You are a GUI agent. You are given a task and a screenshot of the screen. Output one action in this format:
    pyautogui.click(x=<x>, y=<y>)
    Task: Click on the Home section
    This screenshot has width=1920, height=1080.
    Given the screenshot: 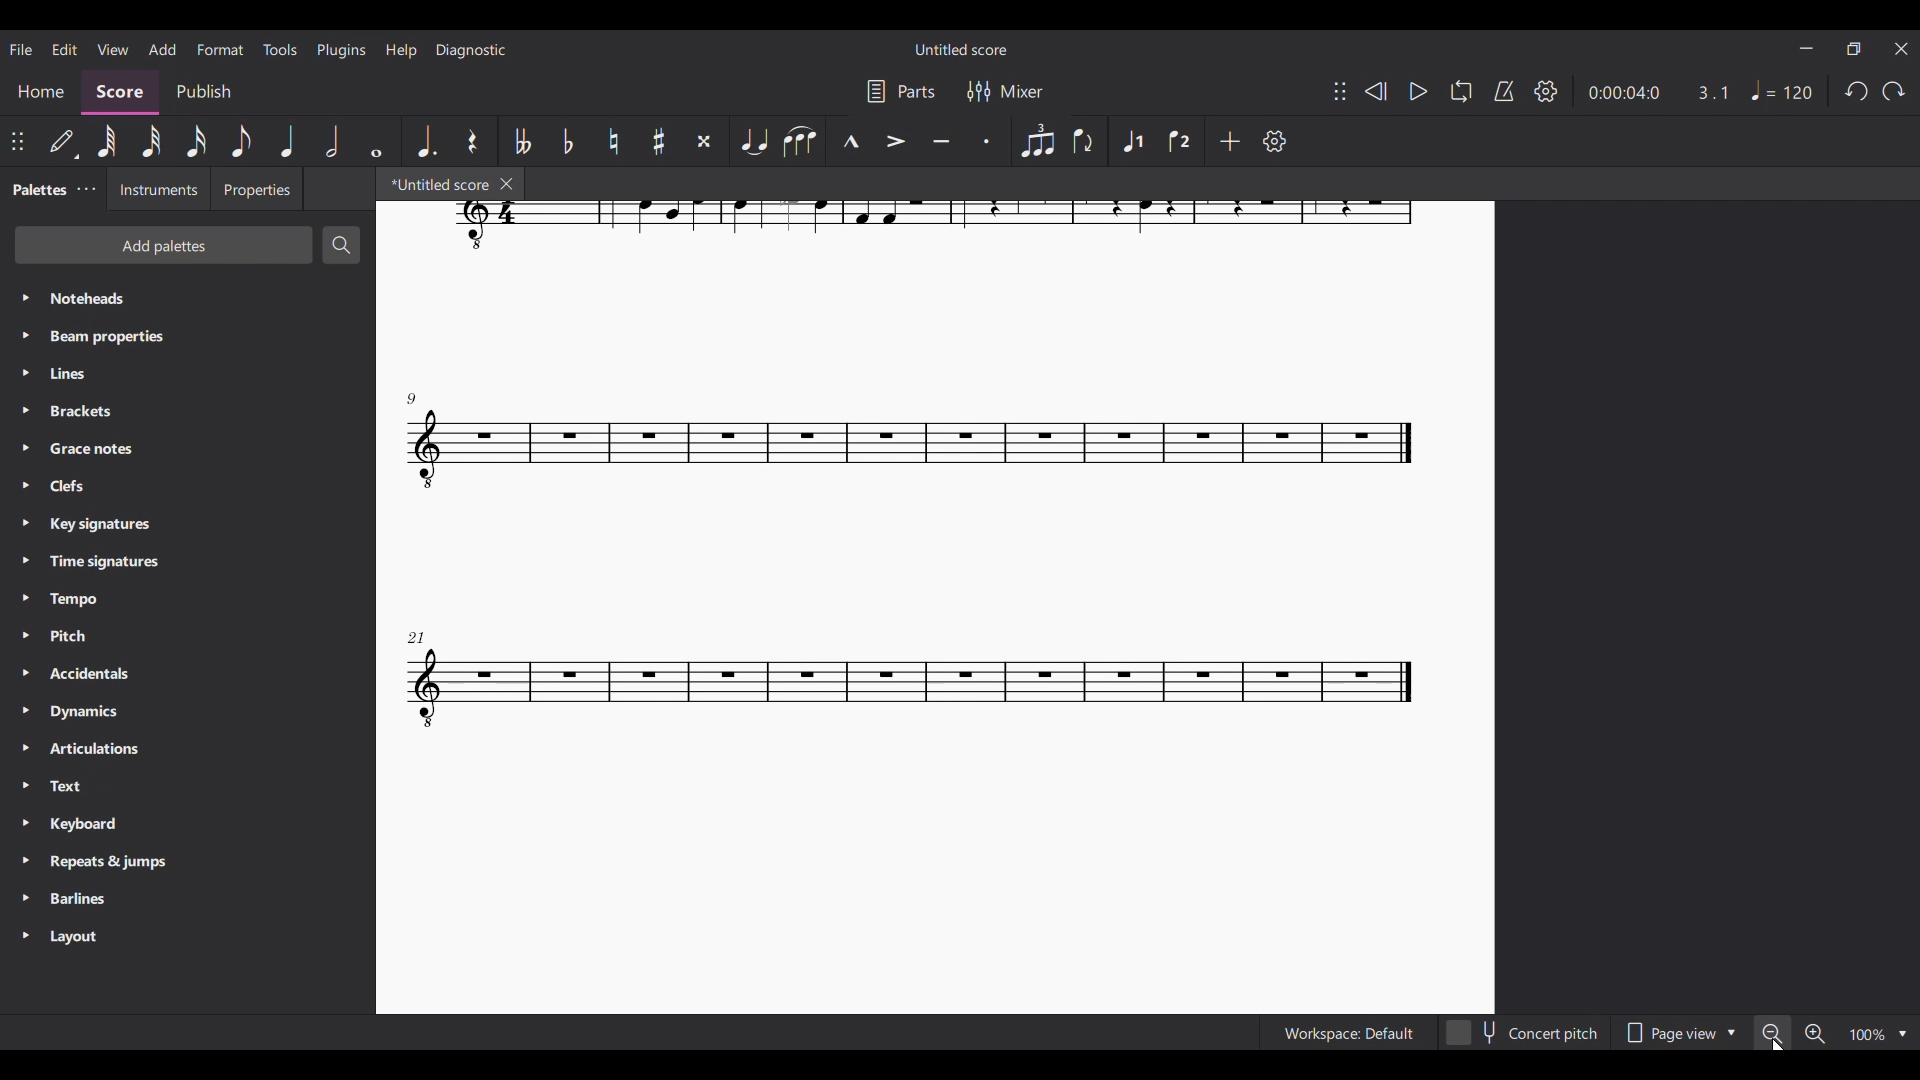 What is the action you would take?
    pyautogui.click(x=42, y=92)
    